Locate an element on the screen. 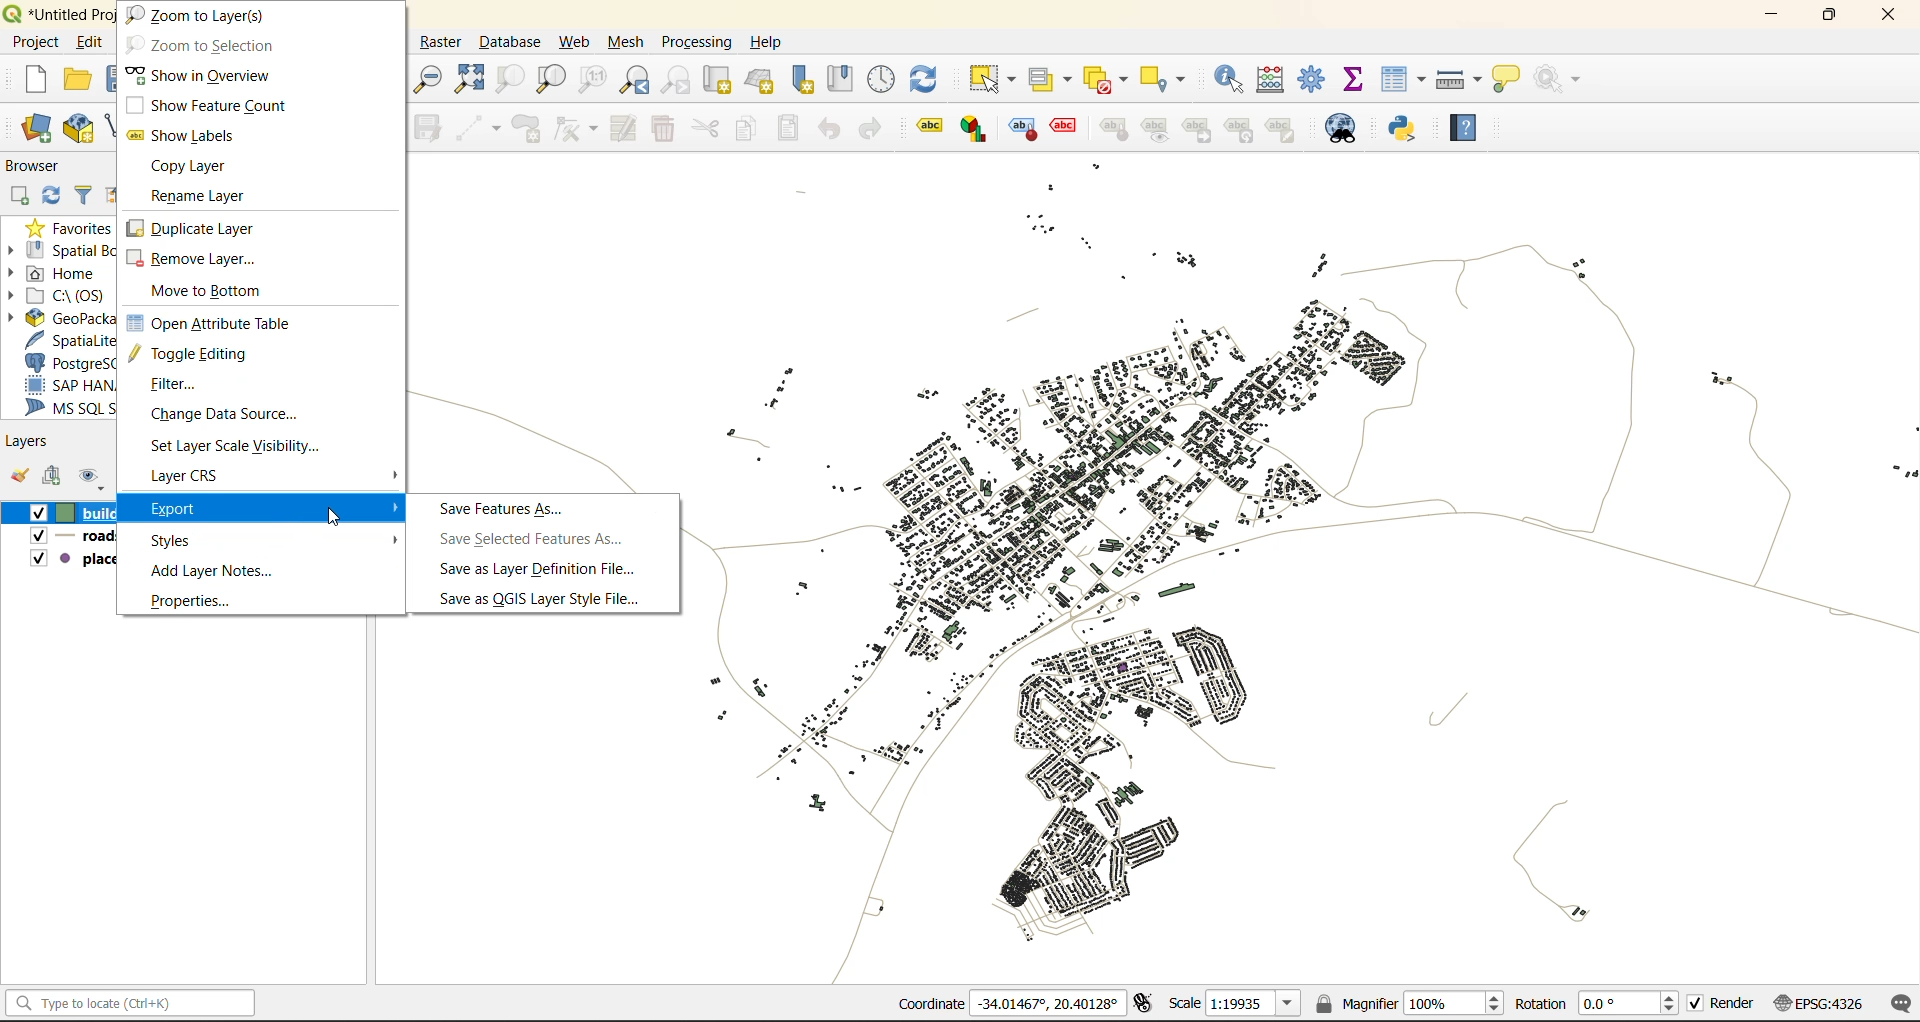  open attribute table is located at coordinates (220, 324).